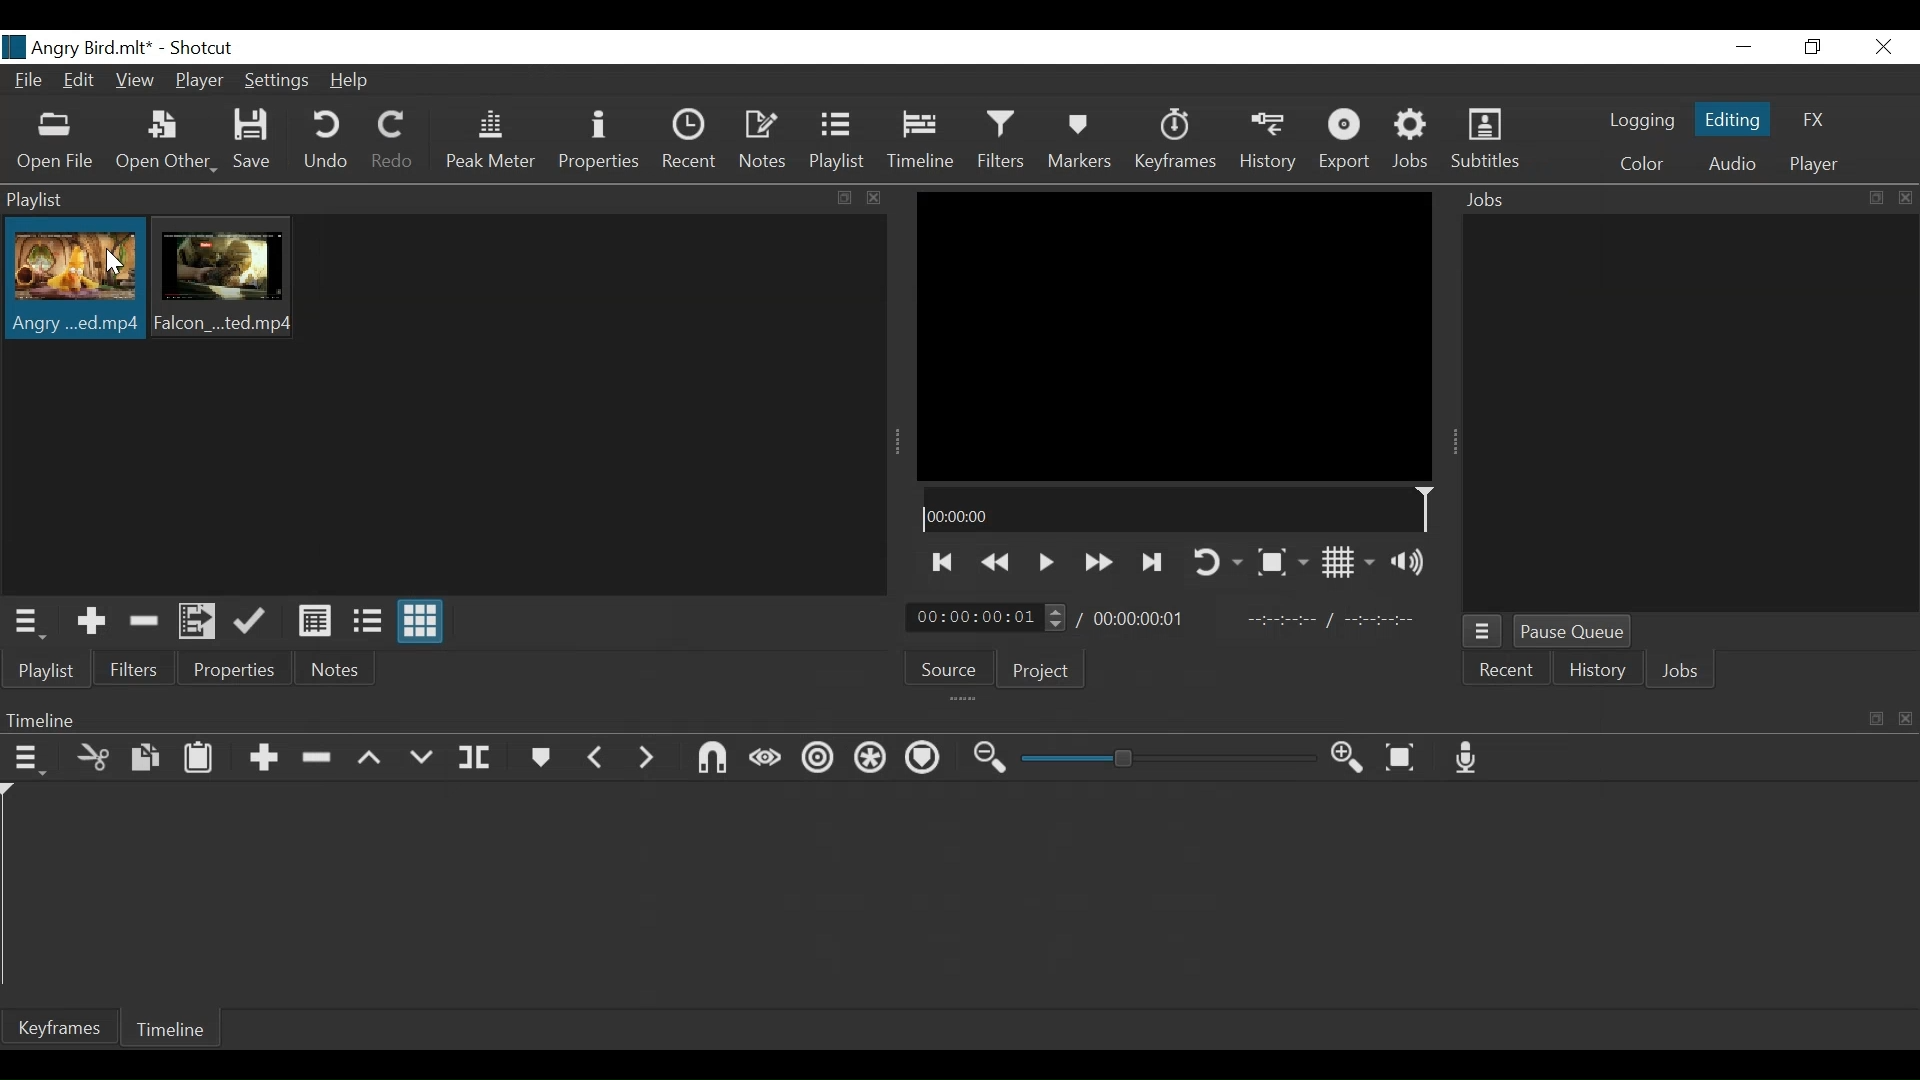  Describe the element at coordinates (421, 622) in the screenshot. I see `View as Icon` at that location.